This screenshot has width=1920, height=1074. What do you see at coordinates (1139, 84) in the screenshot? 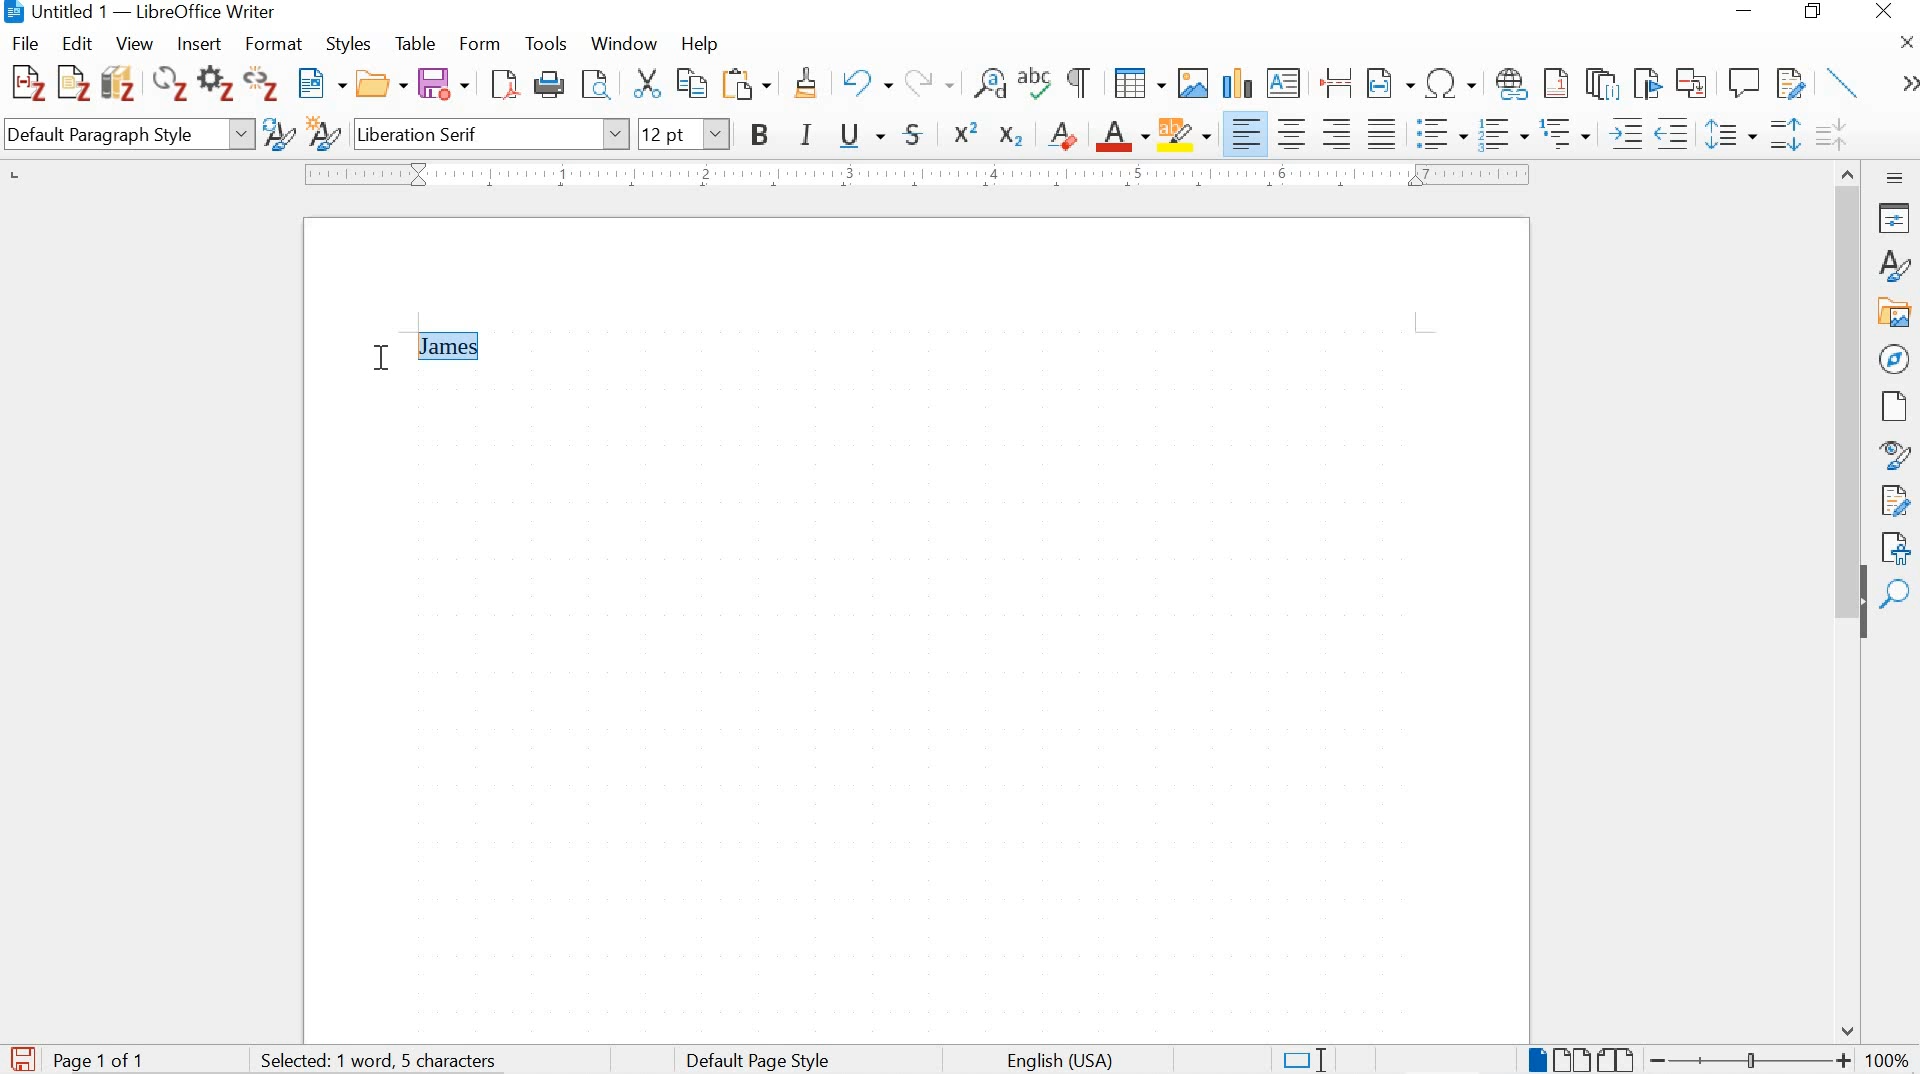
I see `insert table` at bounding box center [1139, 84].